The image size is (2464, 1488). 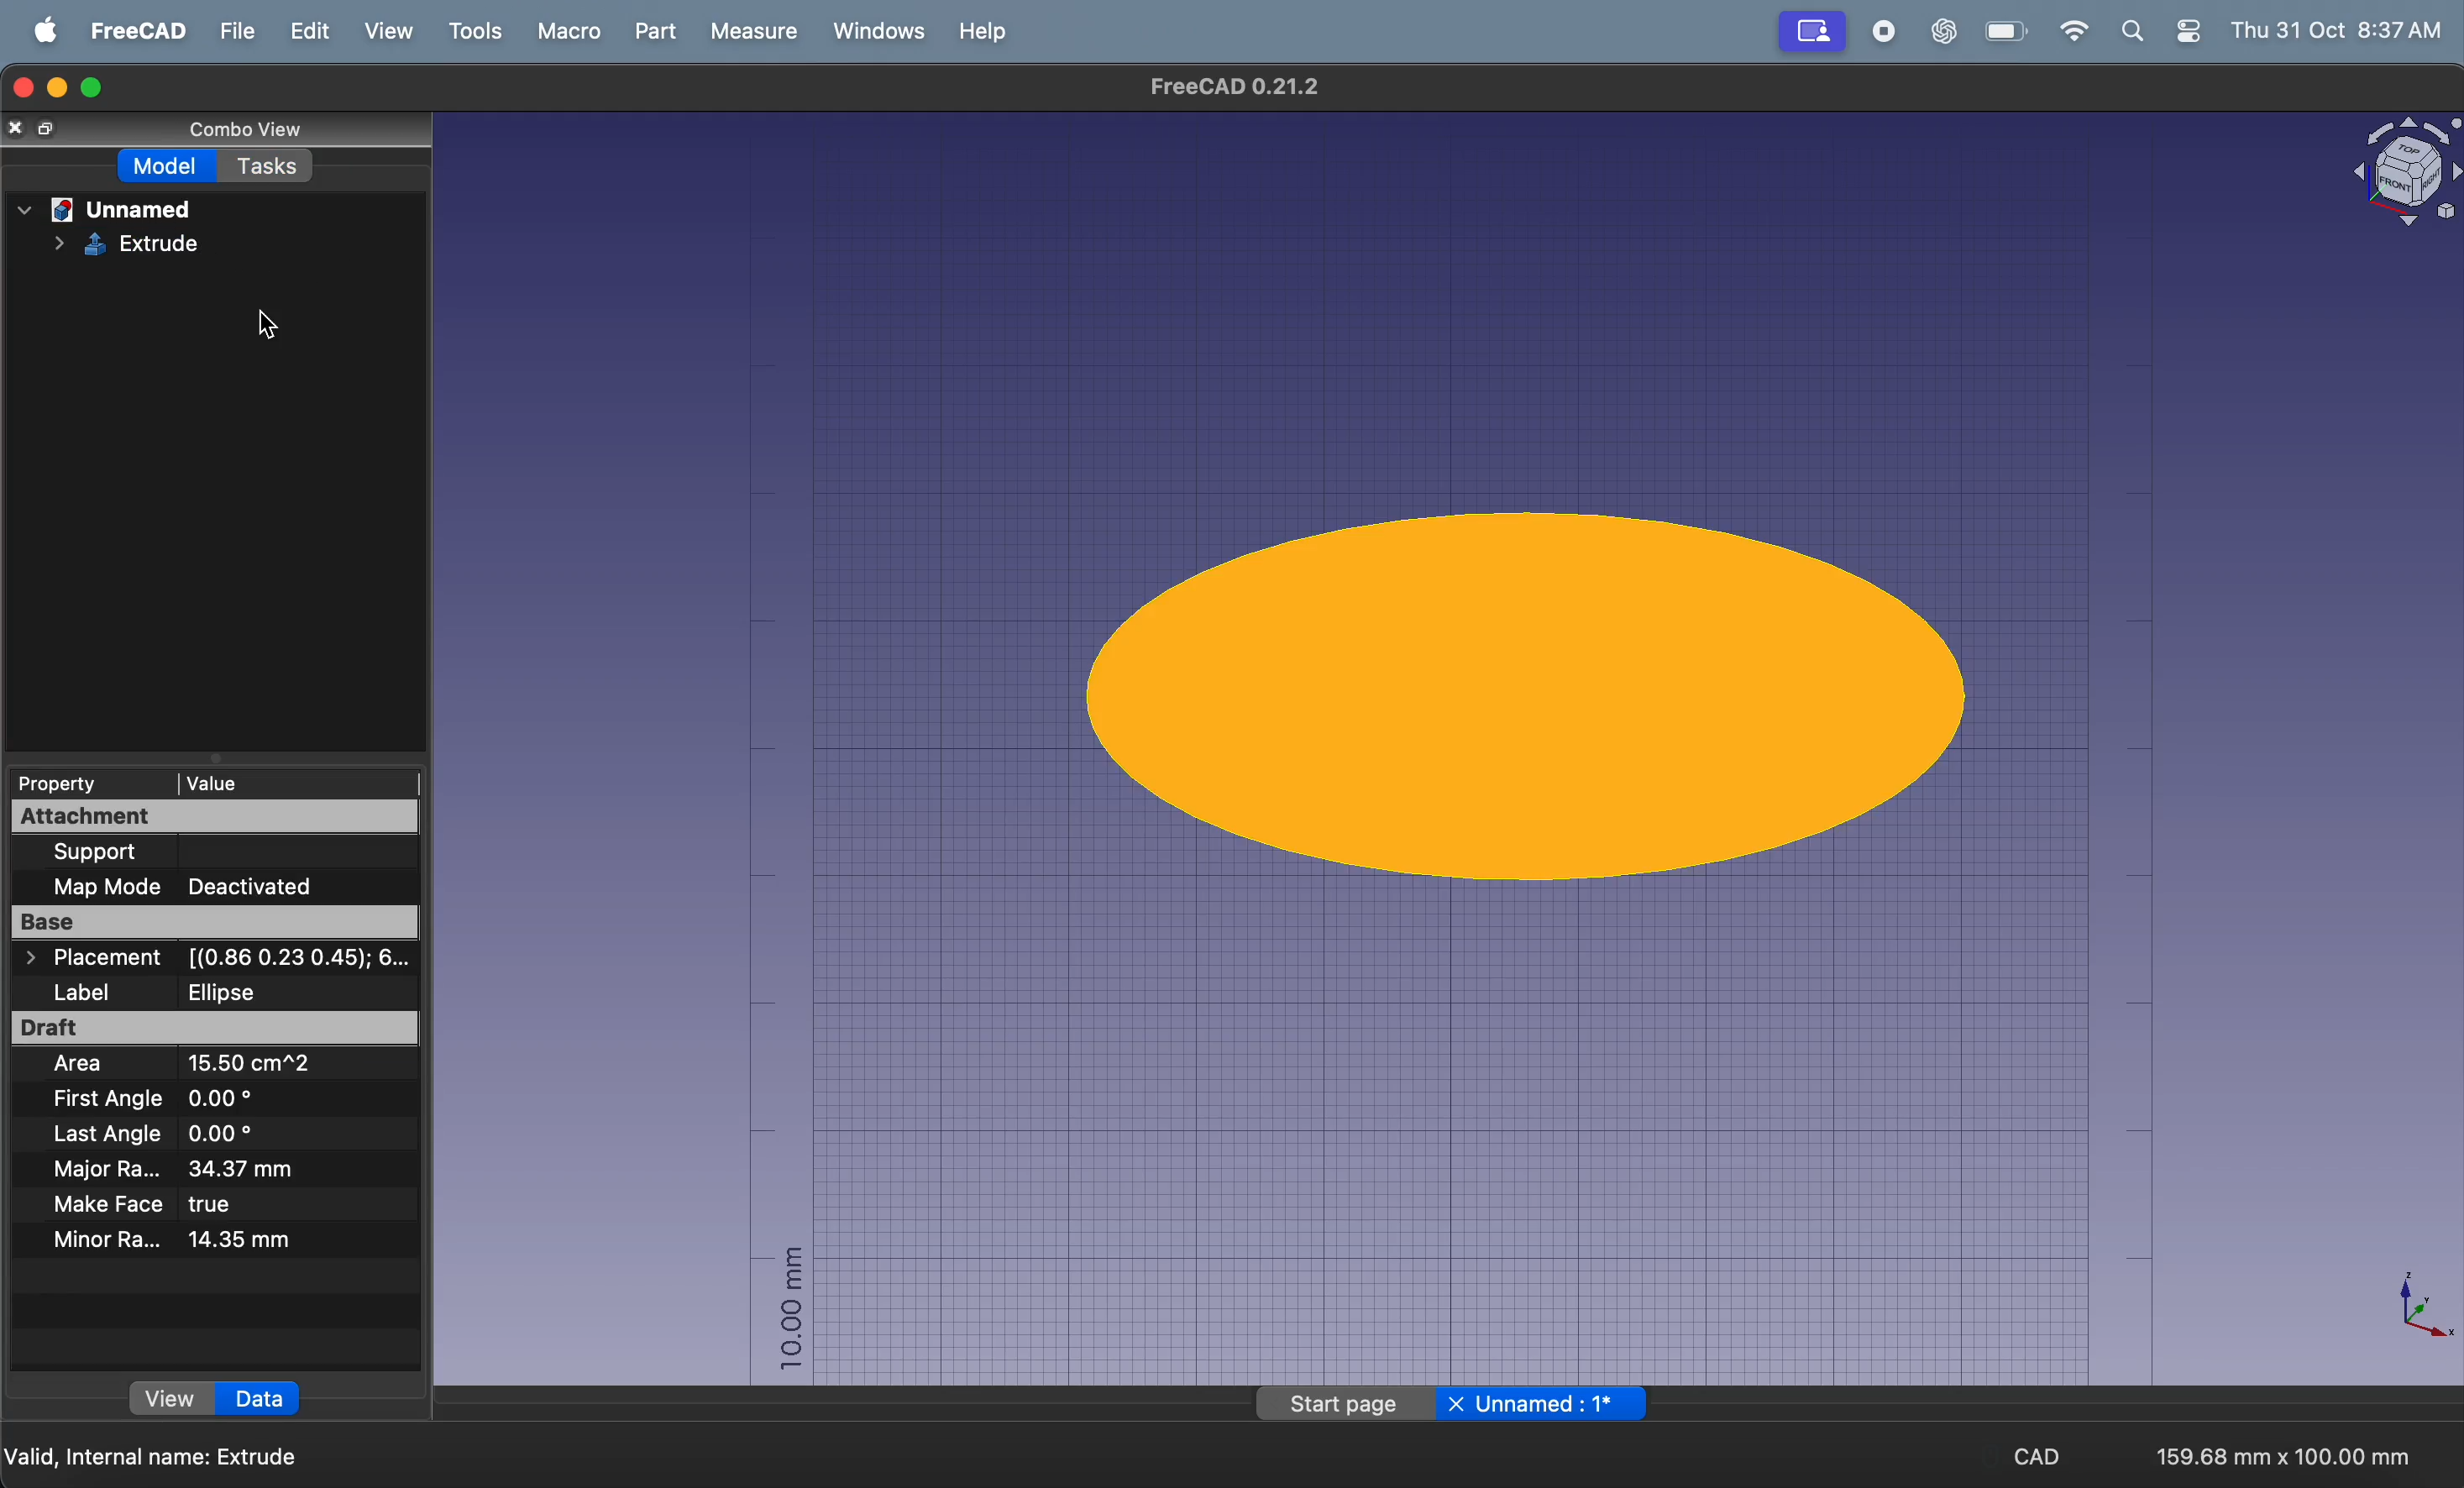 I want to click on placement, so click(x=227, y=960).